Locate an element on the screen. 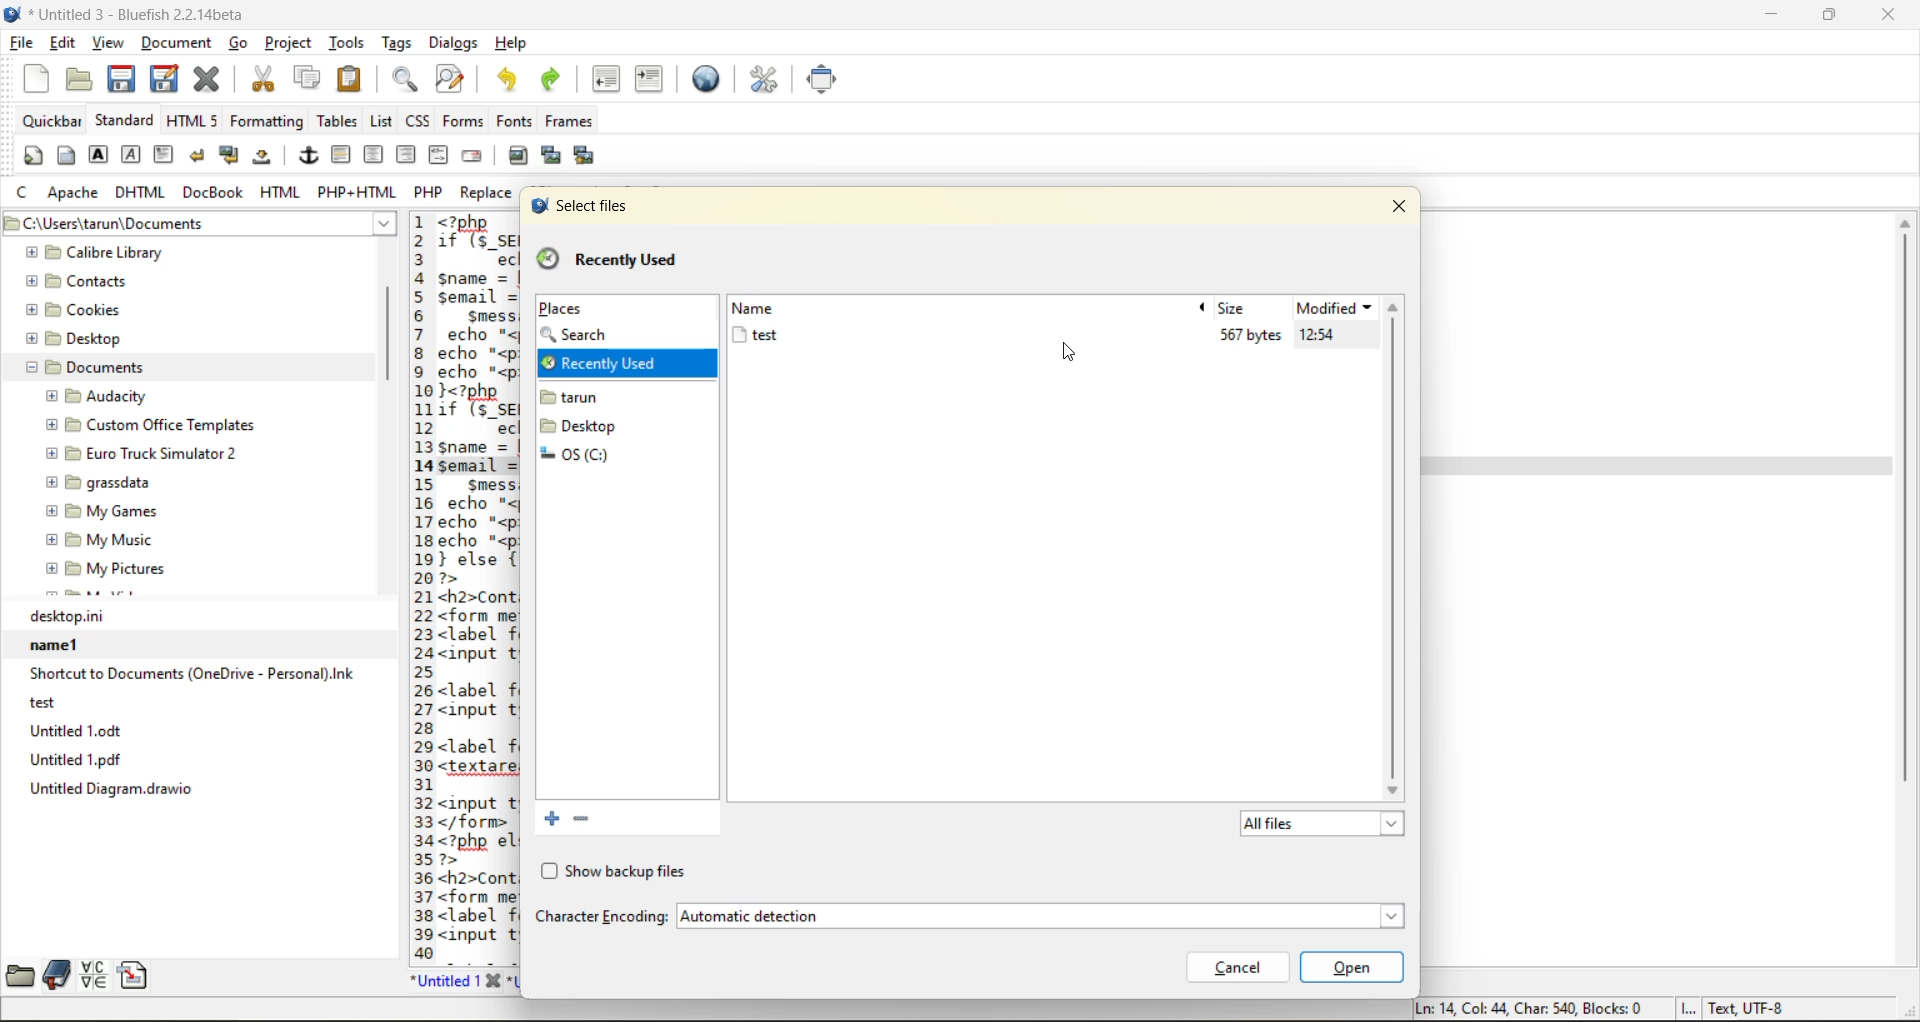  show backup files is located at coordinates (611, 872).